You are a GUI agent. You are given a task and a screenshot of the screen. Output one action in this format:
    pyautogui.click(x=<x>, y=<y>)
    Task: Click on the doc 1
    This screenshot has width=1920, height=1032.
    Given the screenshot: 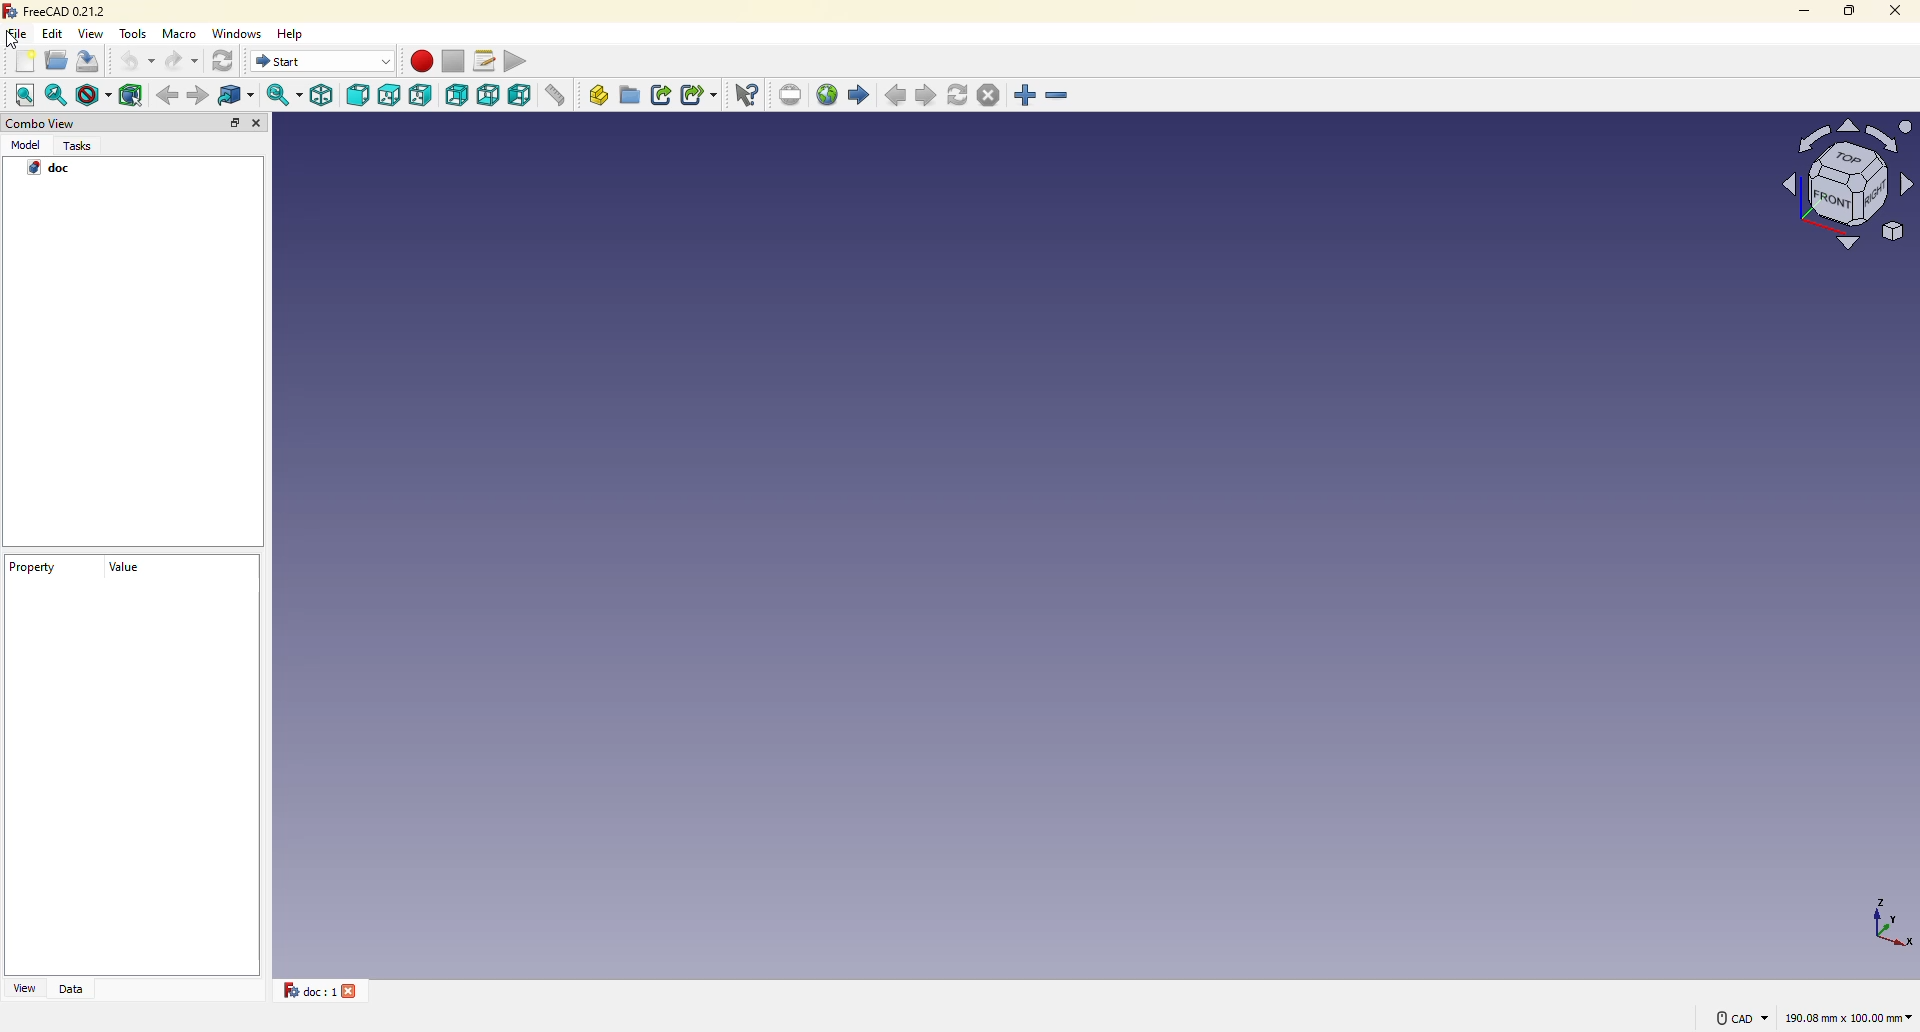 What is the action you would take?
    pyautogui.click(x=303, y=990)
    